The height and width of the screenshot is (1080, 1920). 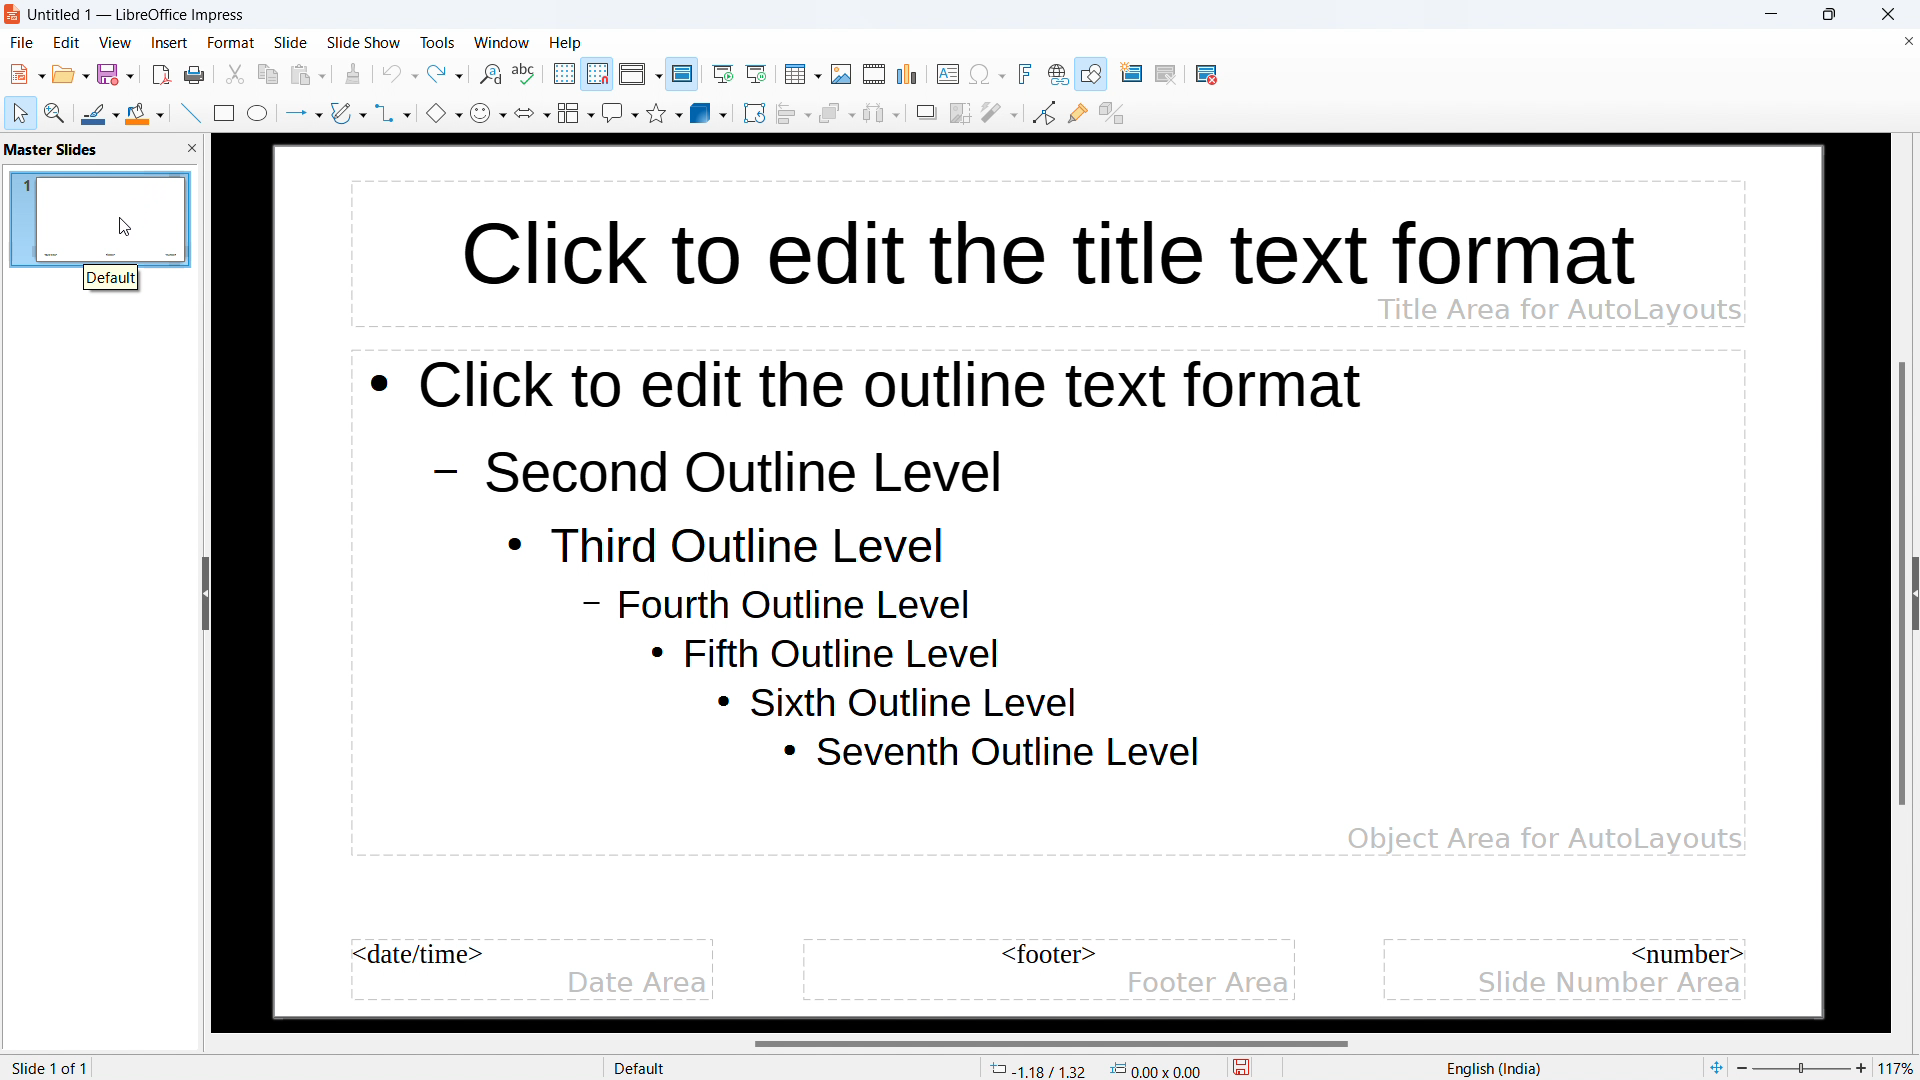 I want to click on horizontal scrollbar, so click(x=1052, y=1043).